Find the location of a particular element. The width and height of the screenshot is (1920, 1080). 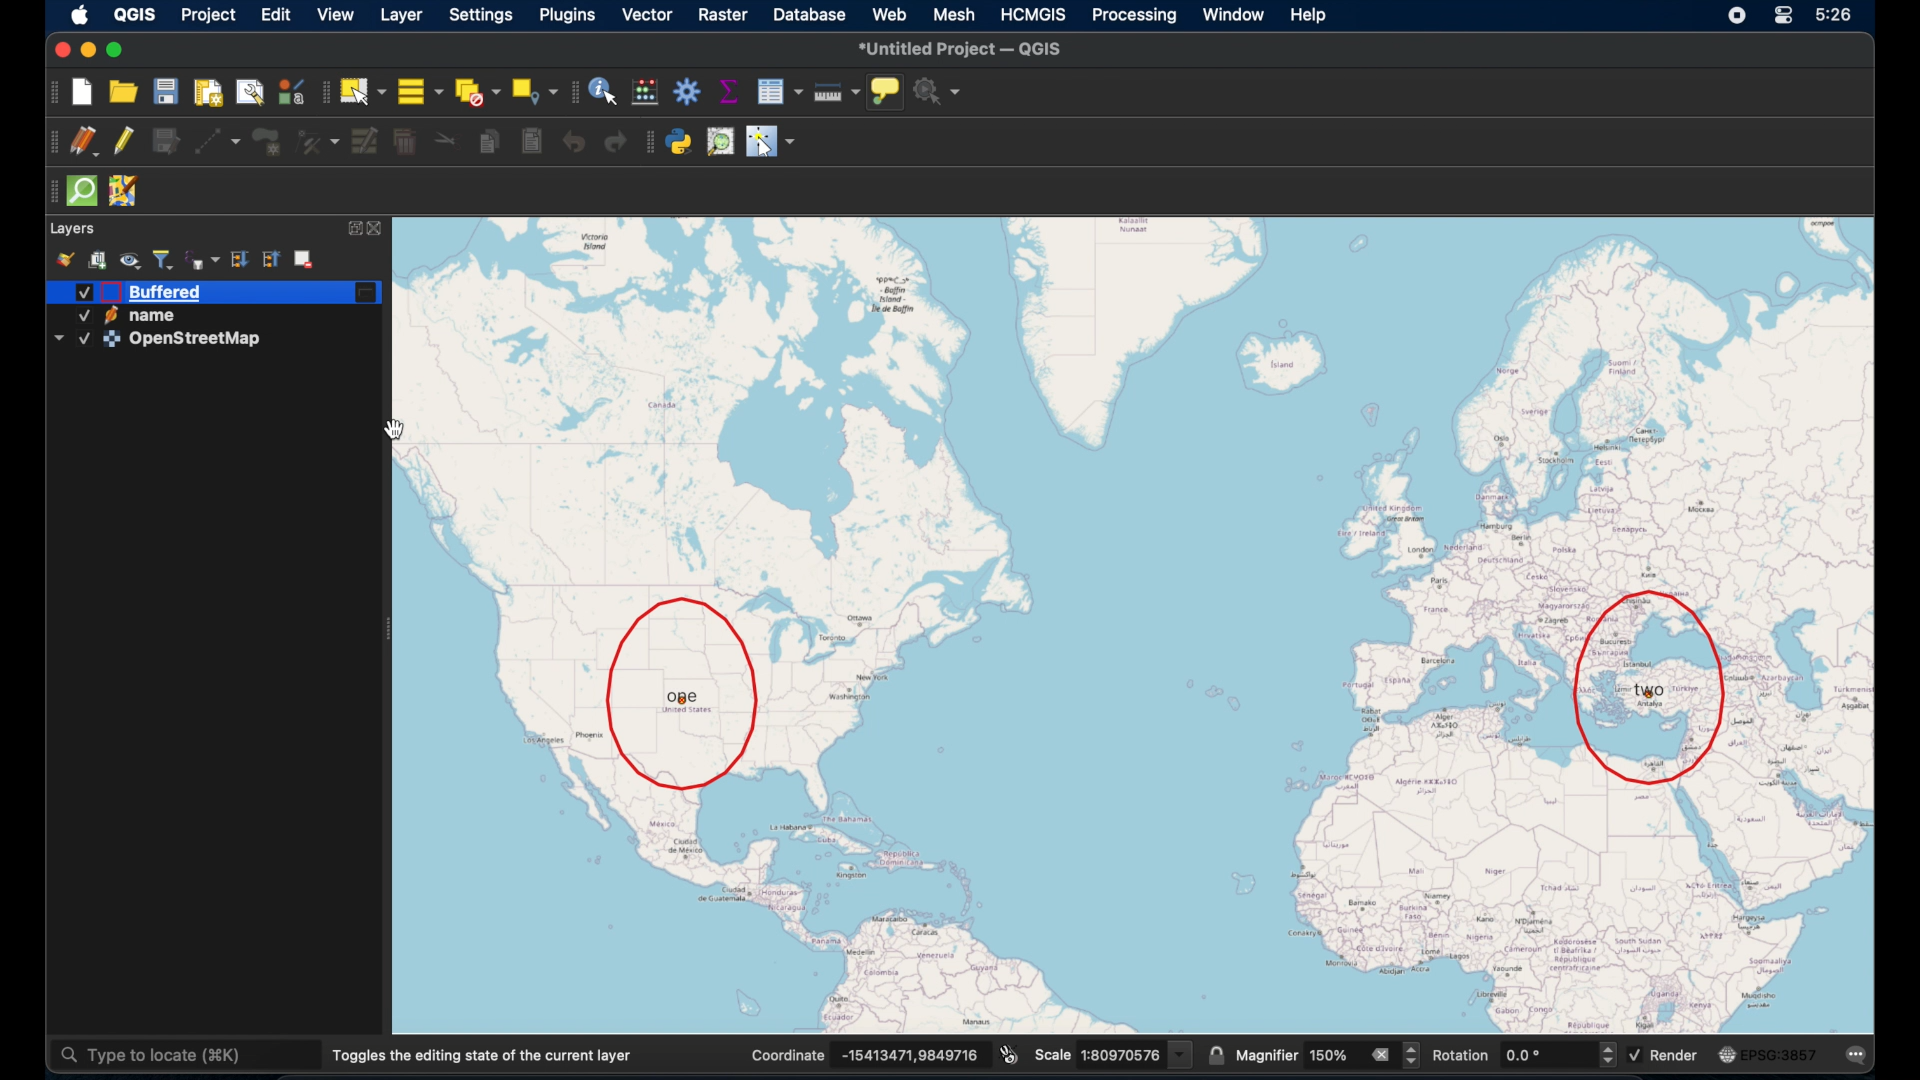

someplace search is located at coordinates (721, 141).